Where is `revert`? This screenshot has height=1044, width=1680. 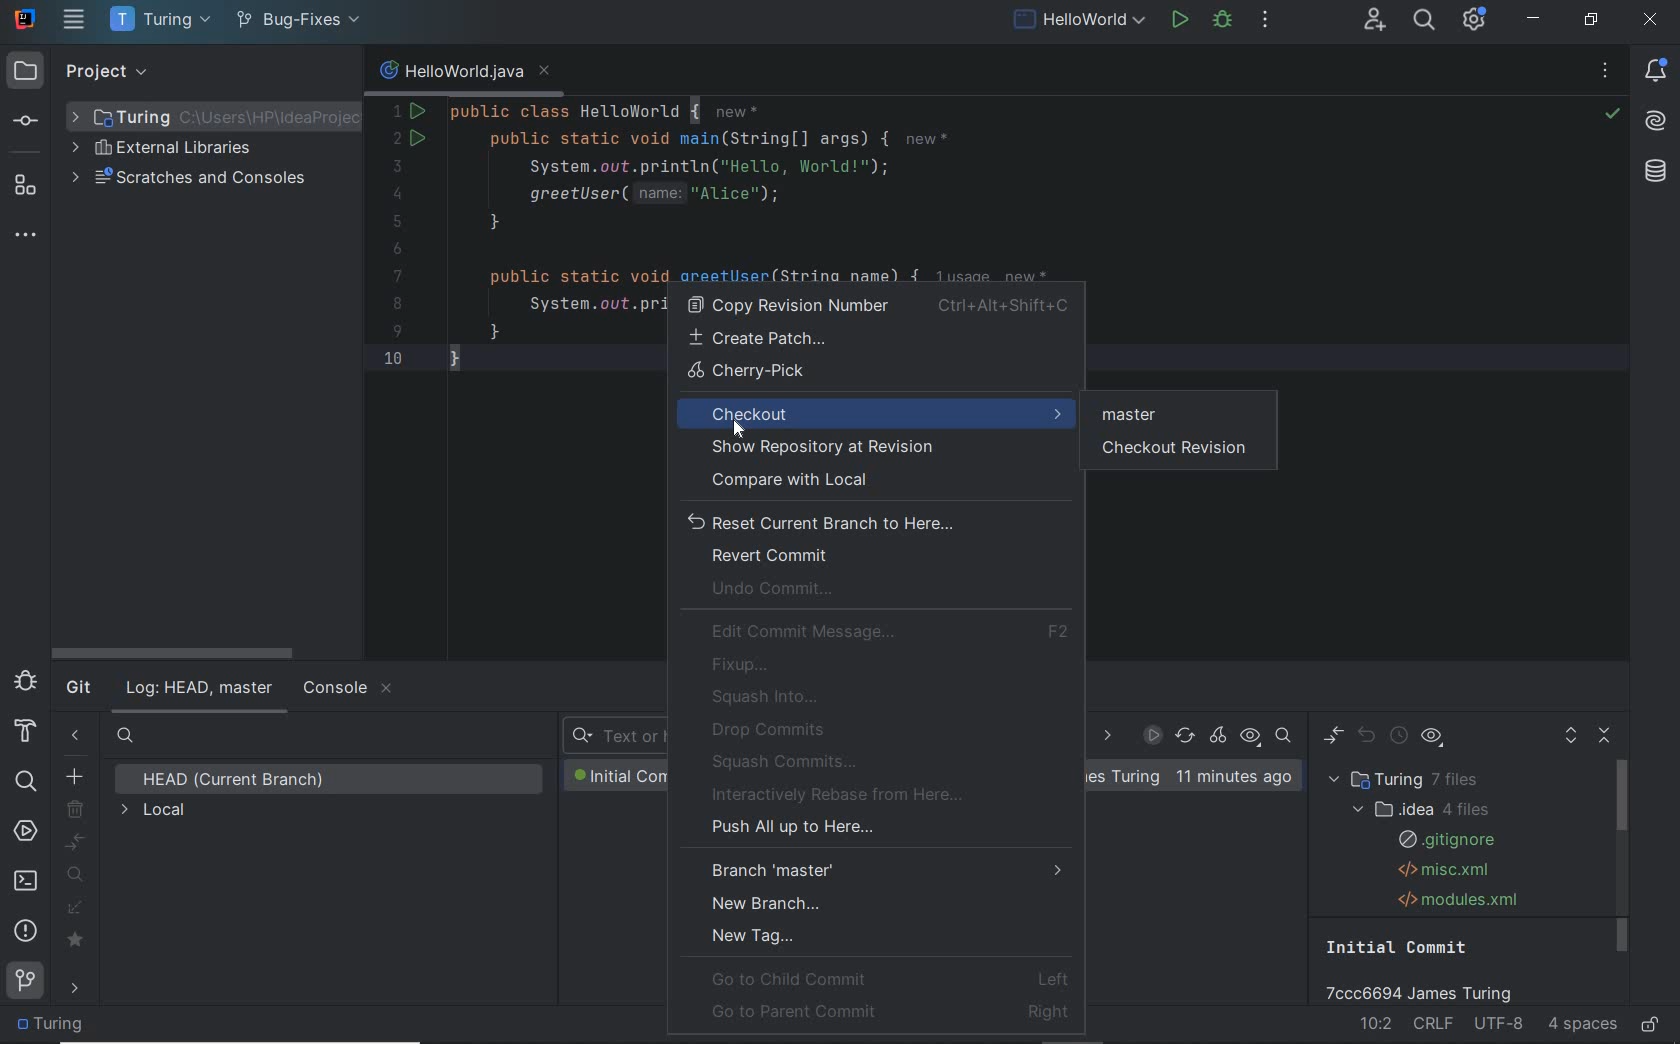
revert is located at coordinates (1369, 737).